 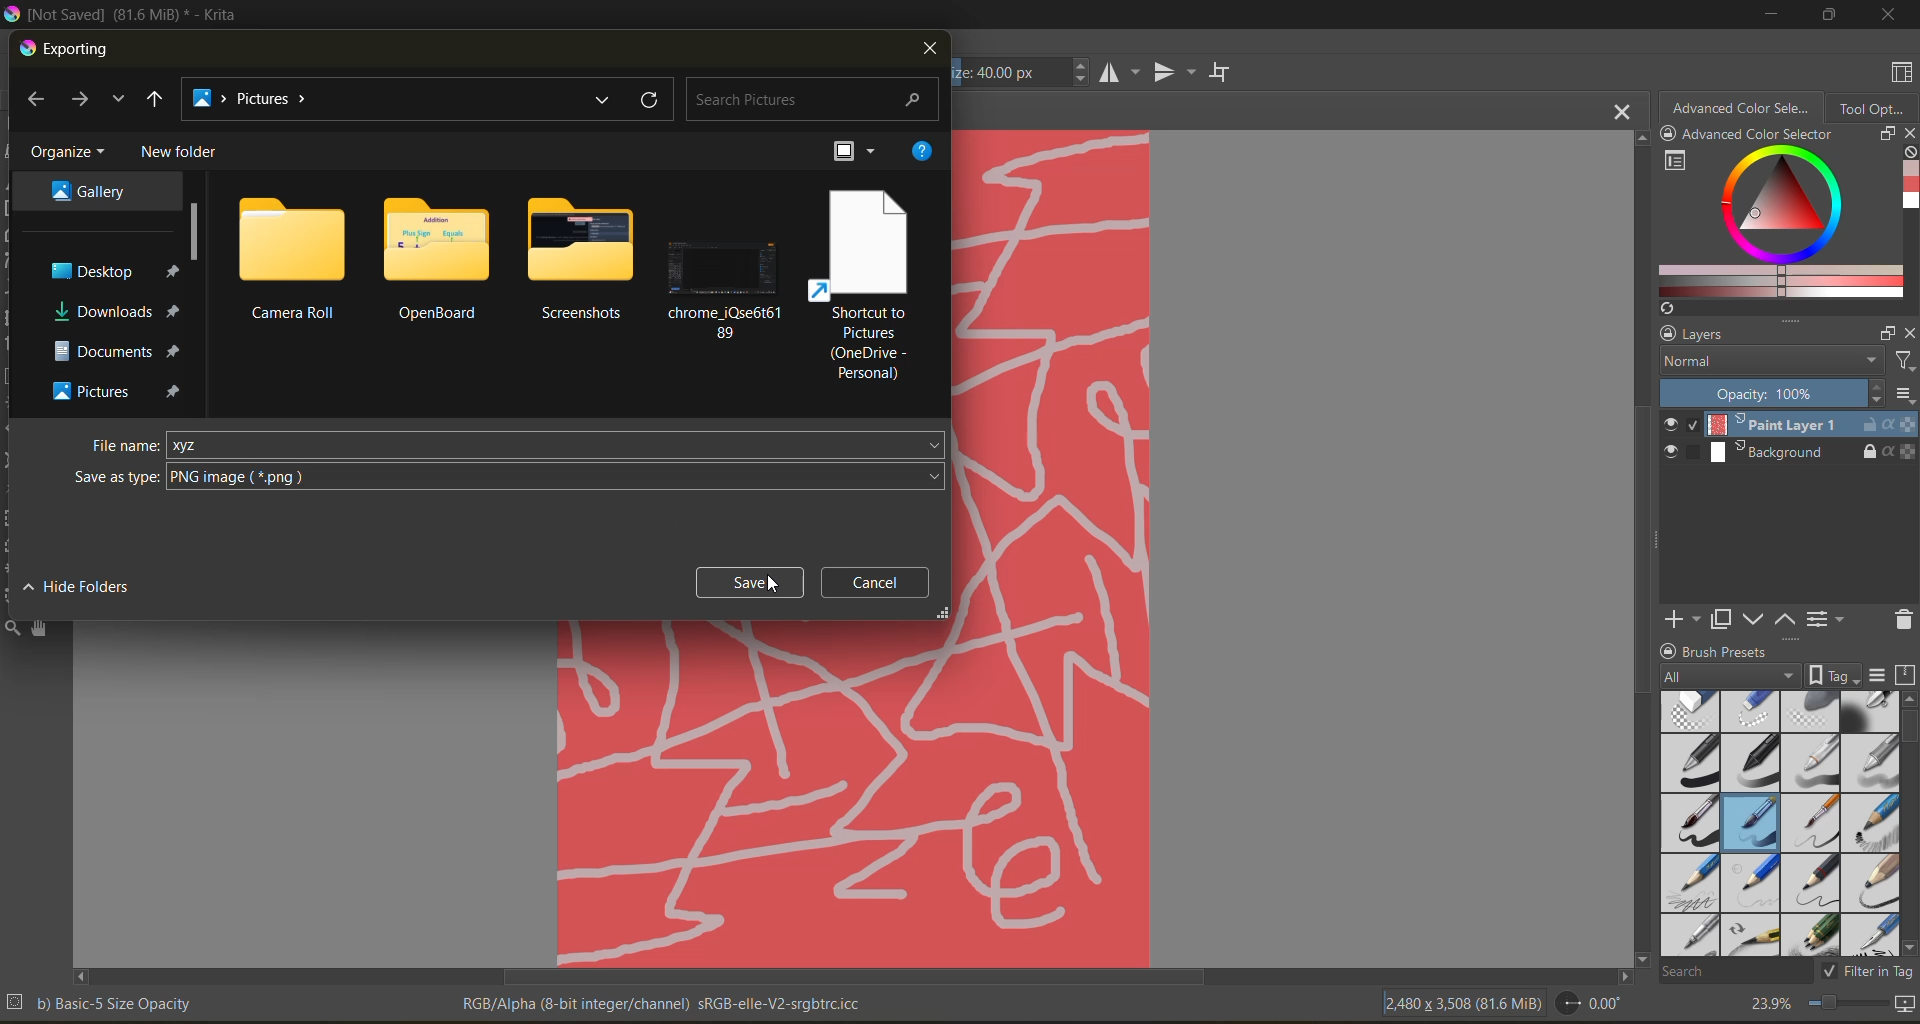 What do you see at coordinates (1638, 546) in the screenshot?
I see `Vertical scroll bar` at bounding box center [1638, 546].